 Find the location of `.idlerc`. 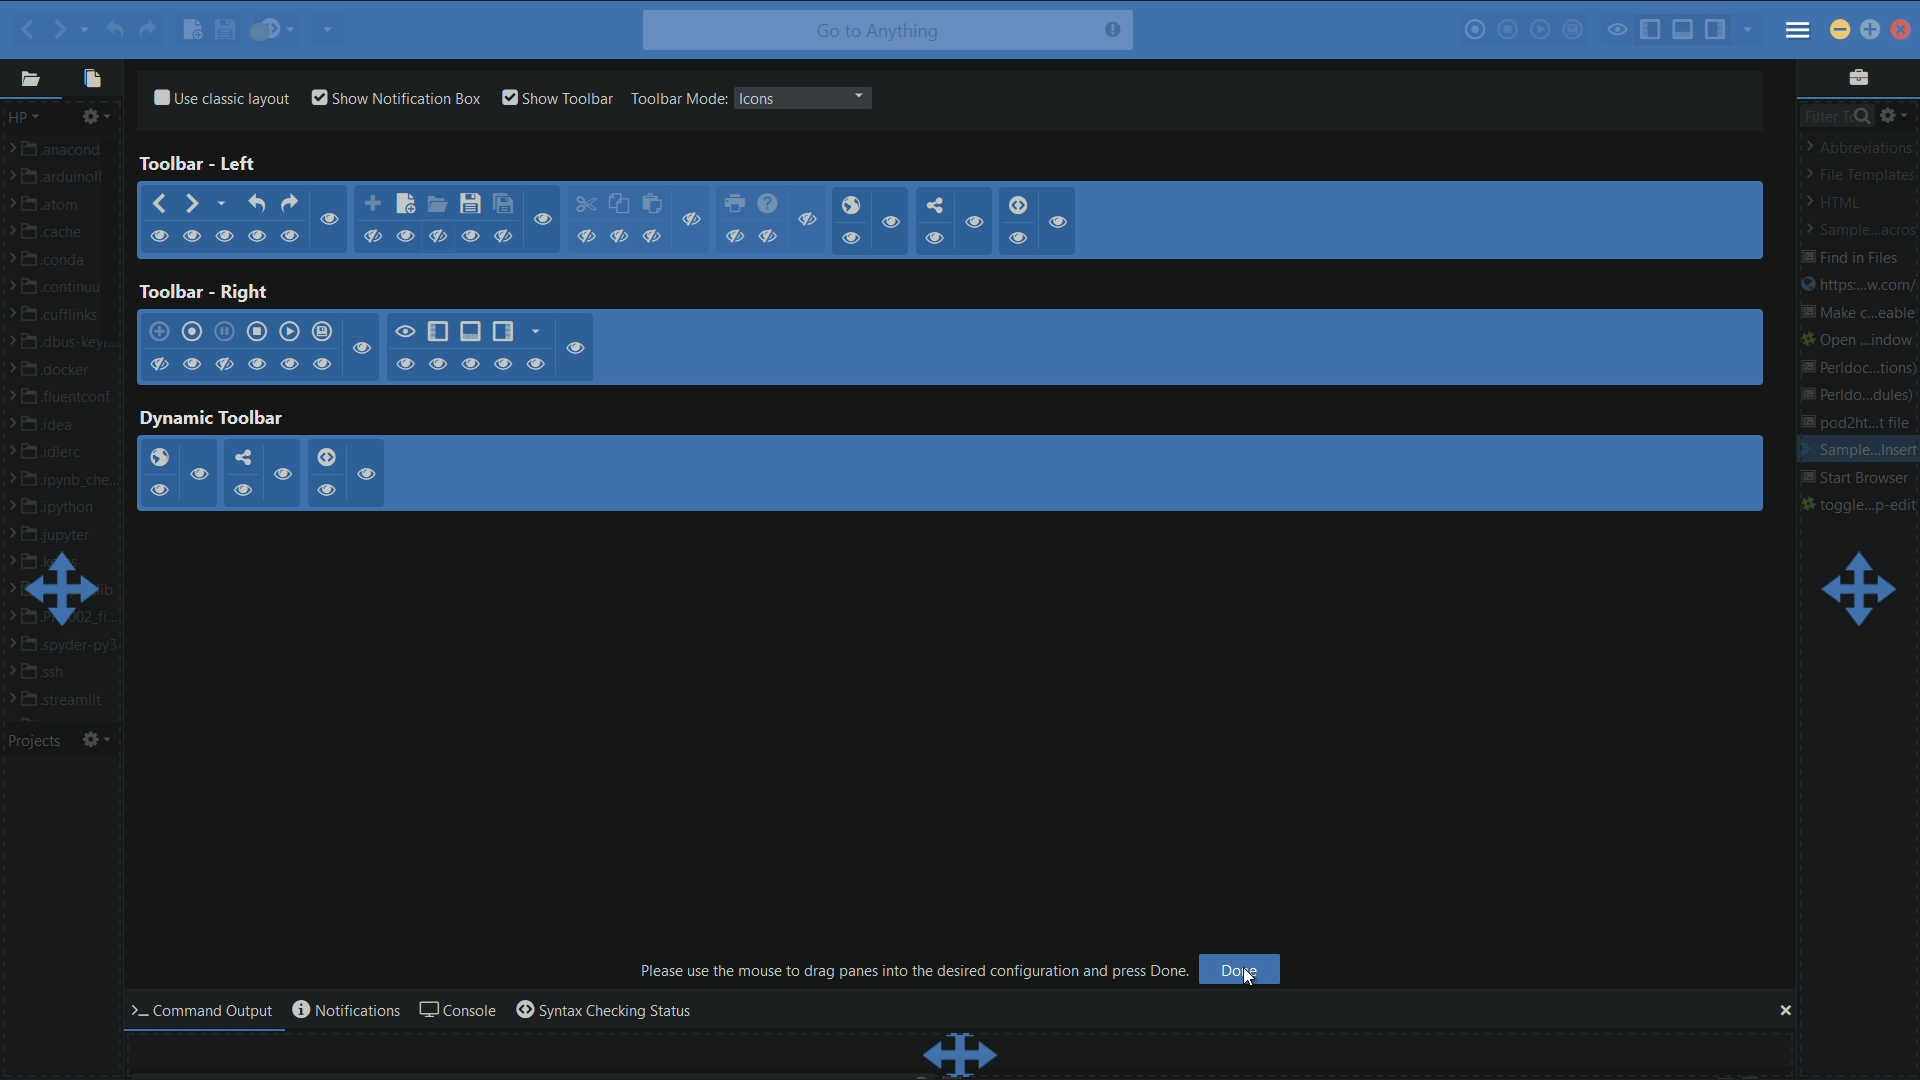

.idlerc is located at coordinates (63, 453).